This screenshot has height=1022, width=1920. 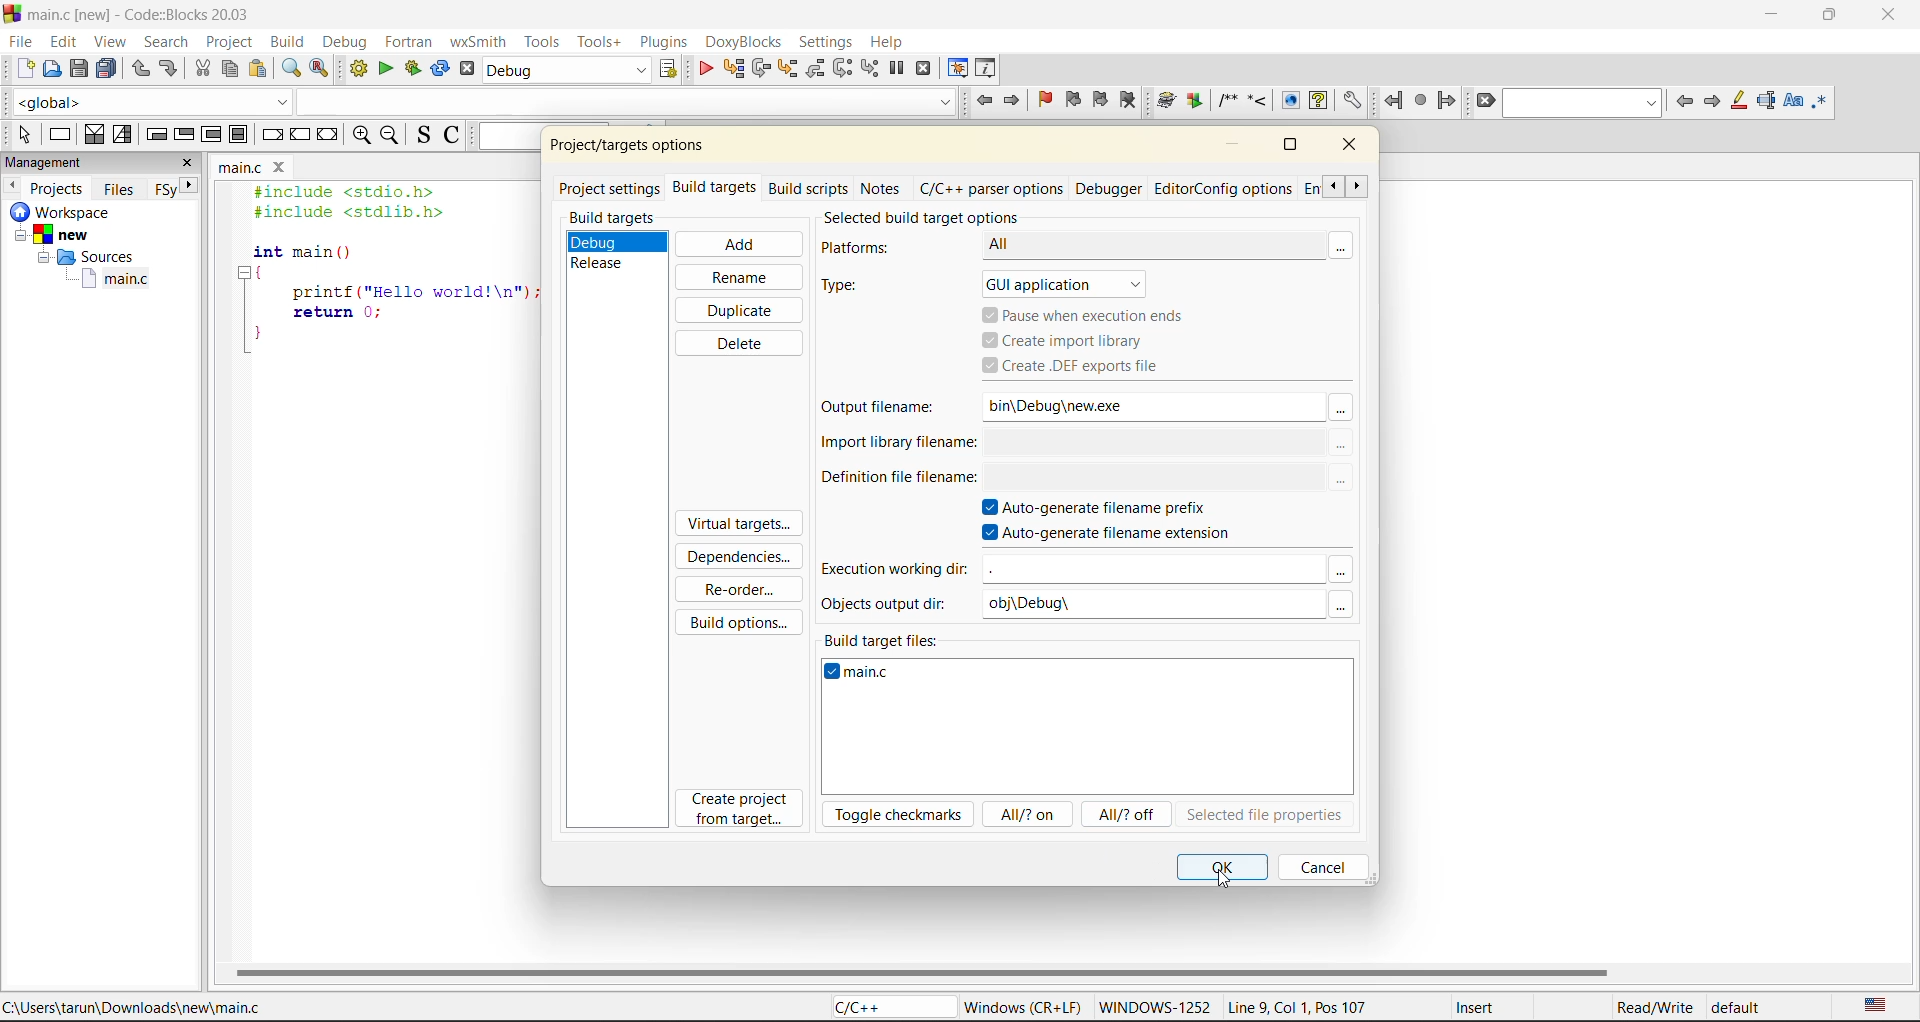 What do you see at coordinates (111, 42) in the screenshot?
I see `view` at bounding box center [111, 42].